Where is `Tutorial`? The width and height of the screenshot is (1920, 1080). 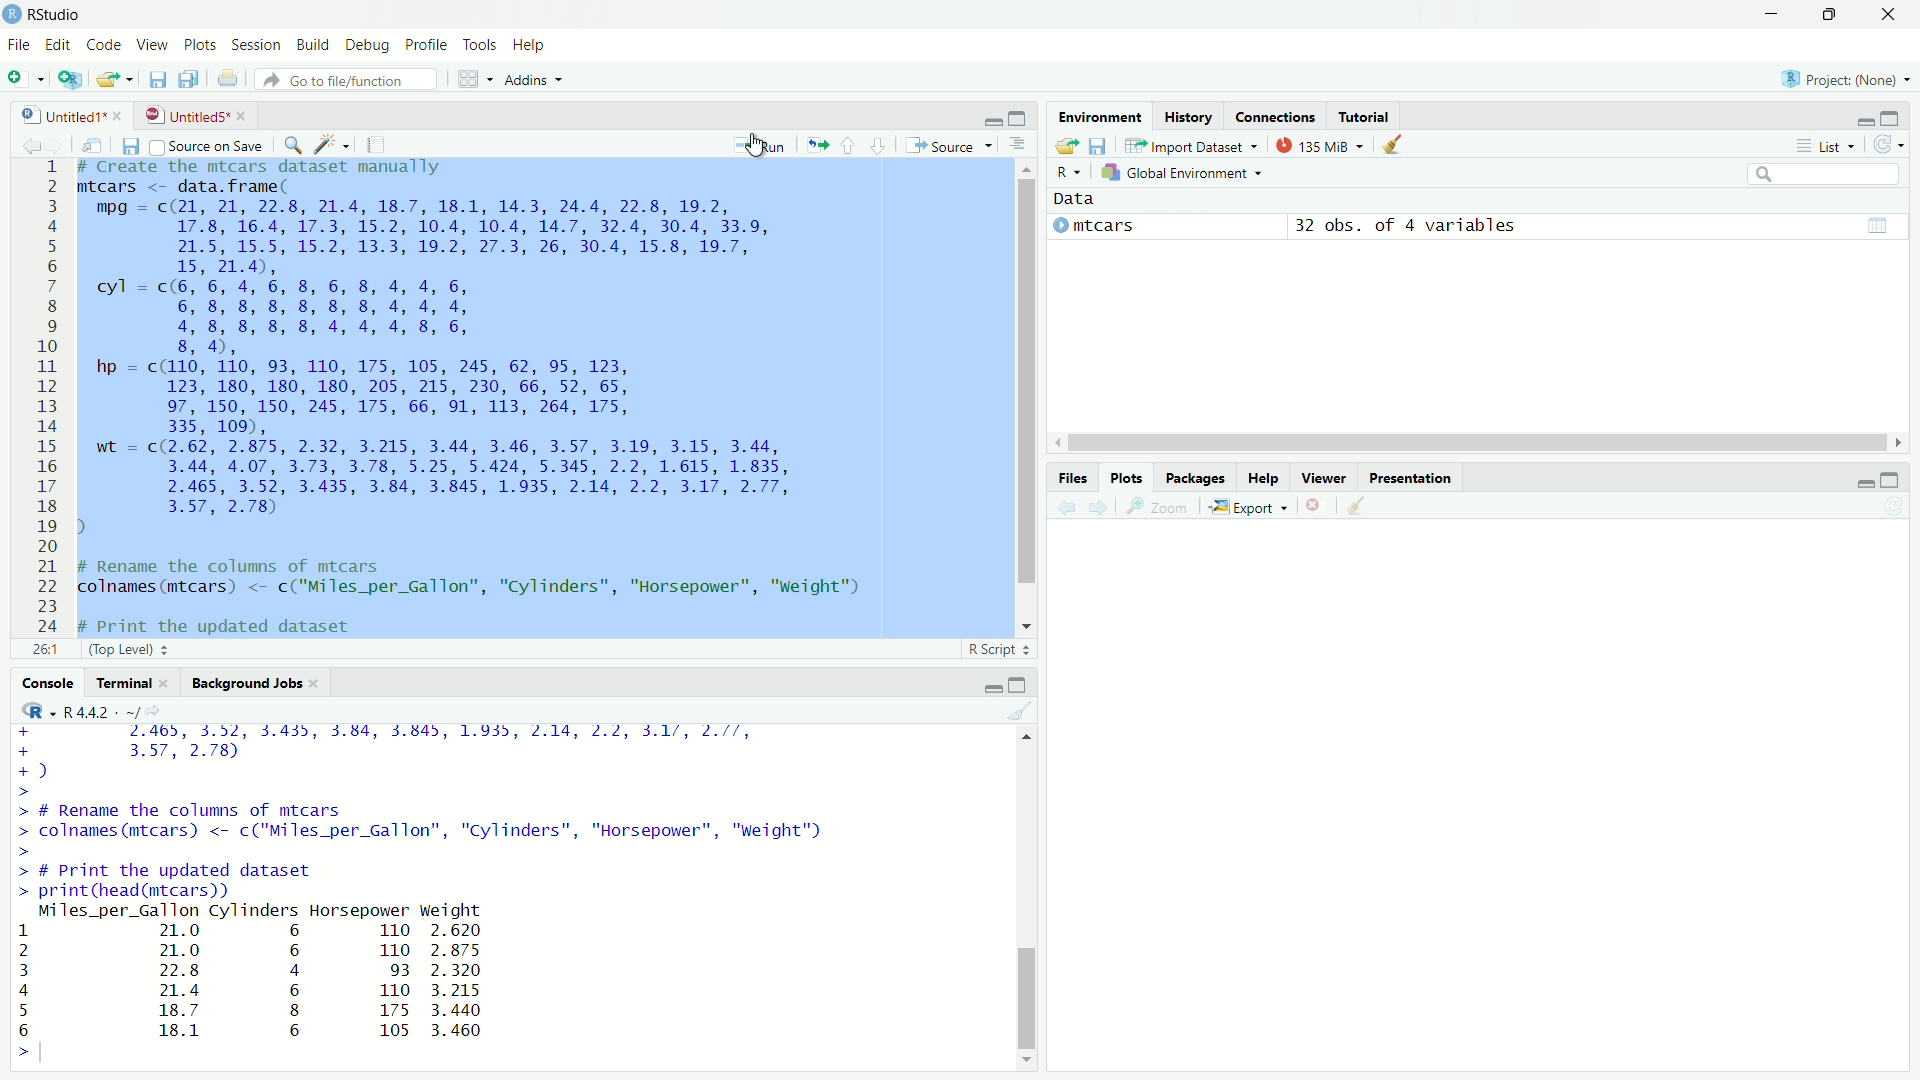 Tutorial is located at coordinates (1366, 117).